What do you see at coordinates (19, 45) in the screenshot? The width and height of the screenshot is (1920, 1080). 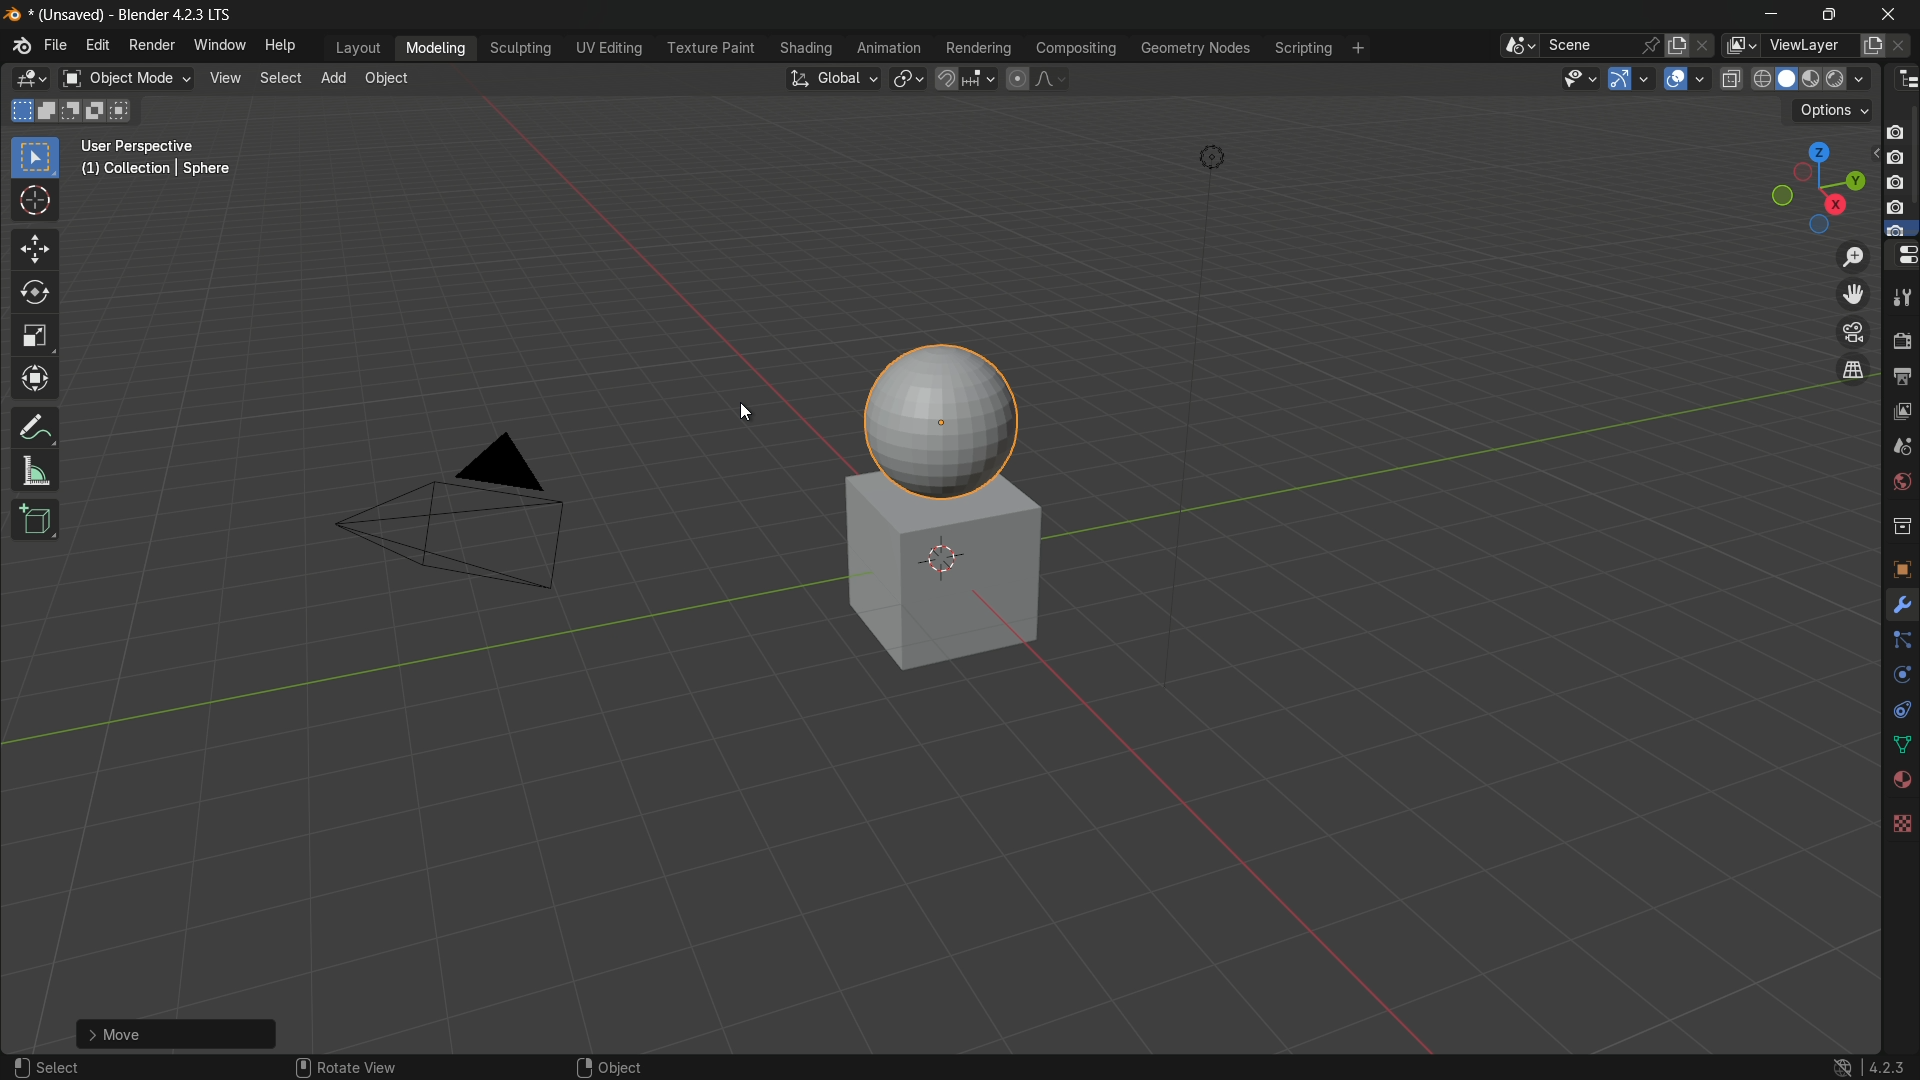 I see `logo` at bounding box center [19, 45].